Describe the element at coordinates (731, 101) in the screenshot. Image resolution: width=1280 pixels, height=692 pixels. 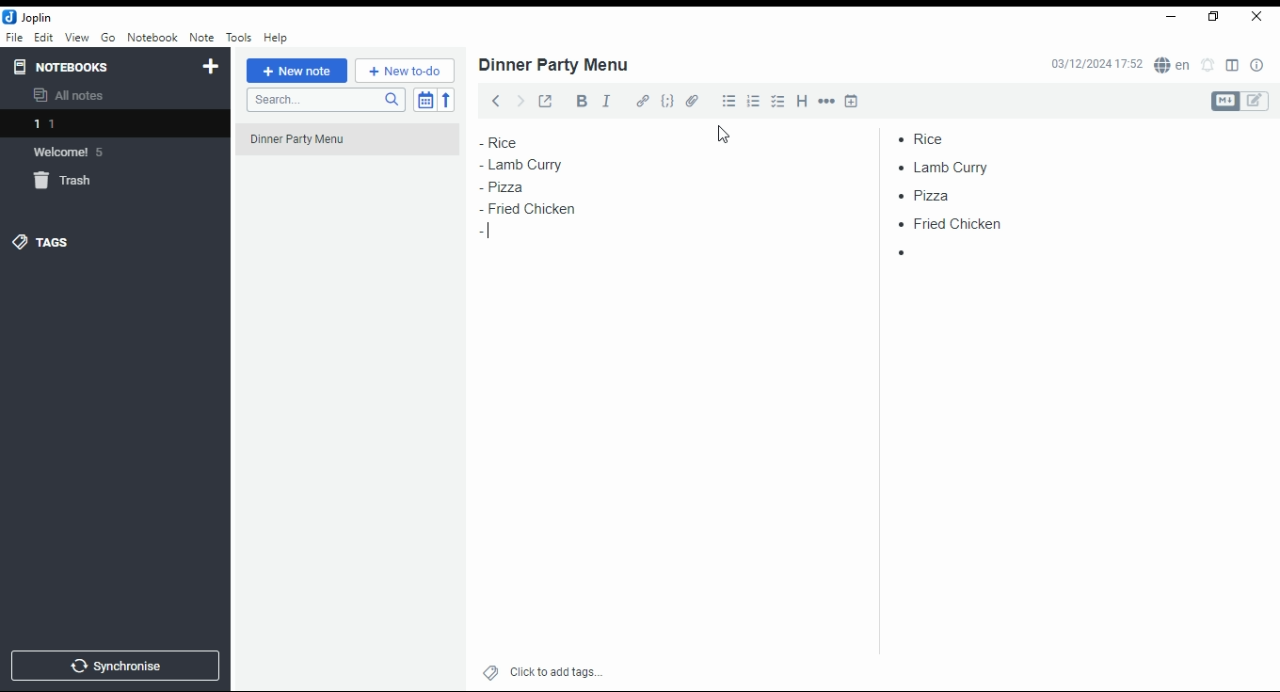
I see `bullet list` at that location.